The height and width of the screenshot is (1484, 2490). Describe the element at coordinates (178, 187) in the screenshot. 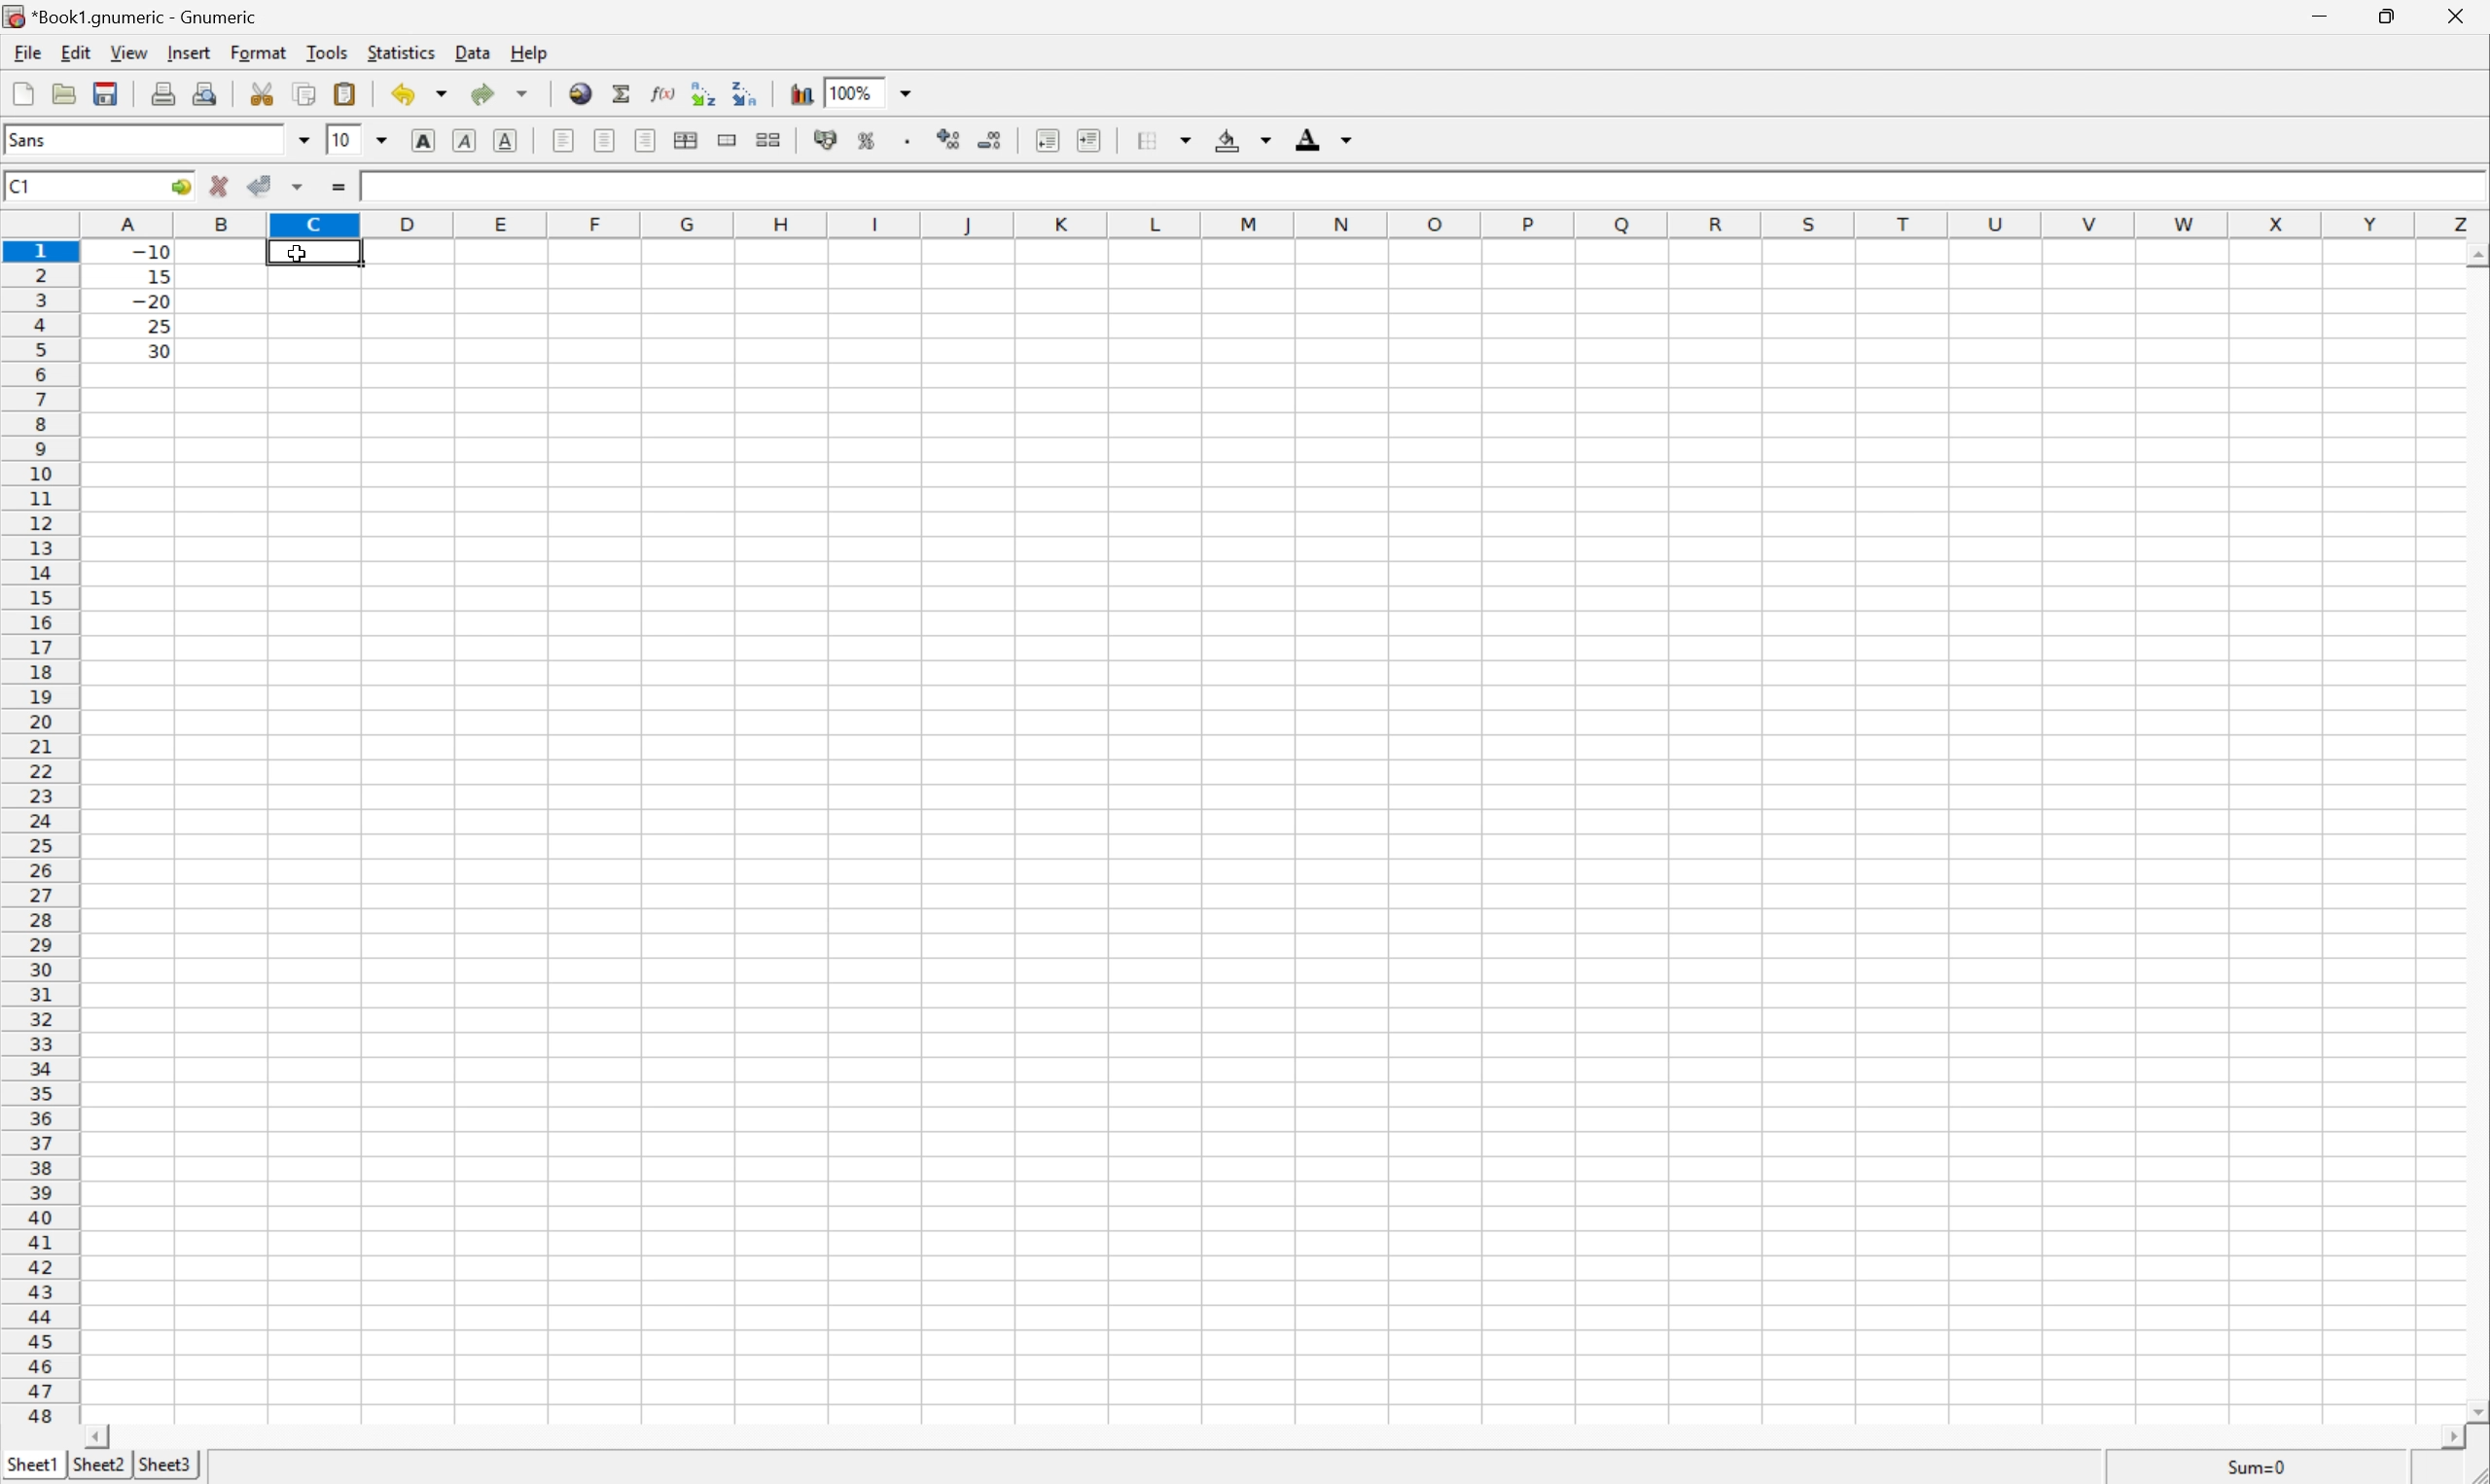

I see `Go to` at that location.